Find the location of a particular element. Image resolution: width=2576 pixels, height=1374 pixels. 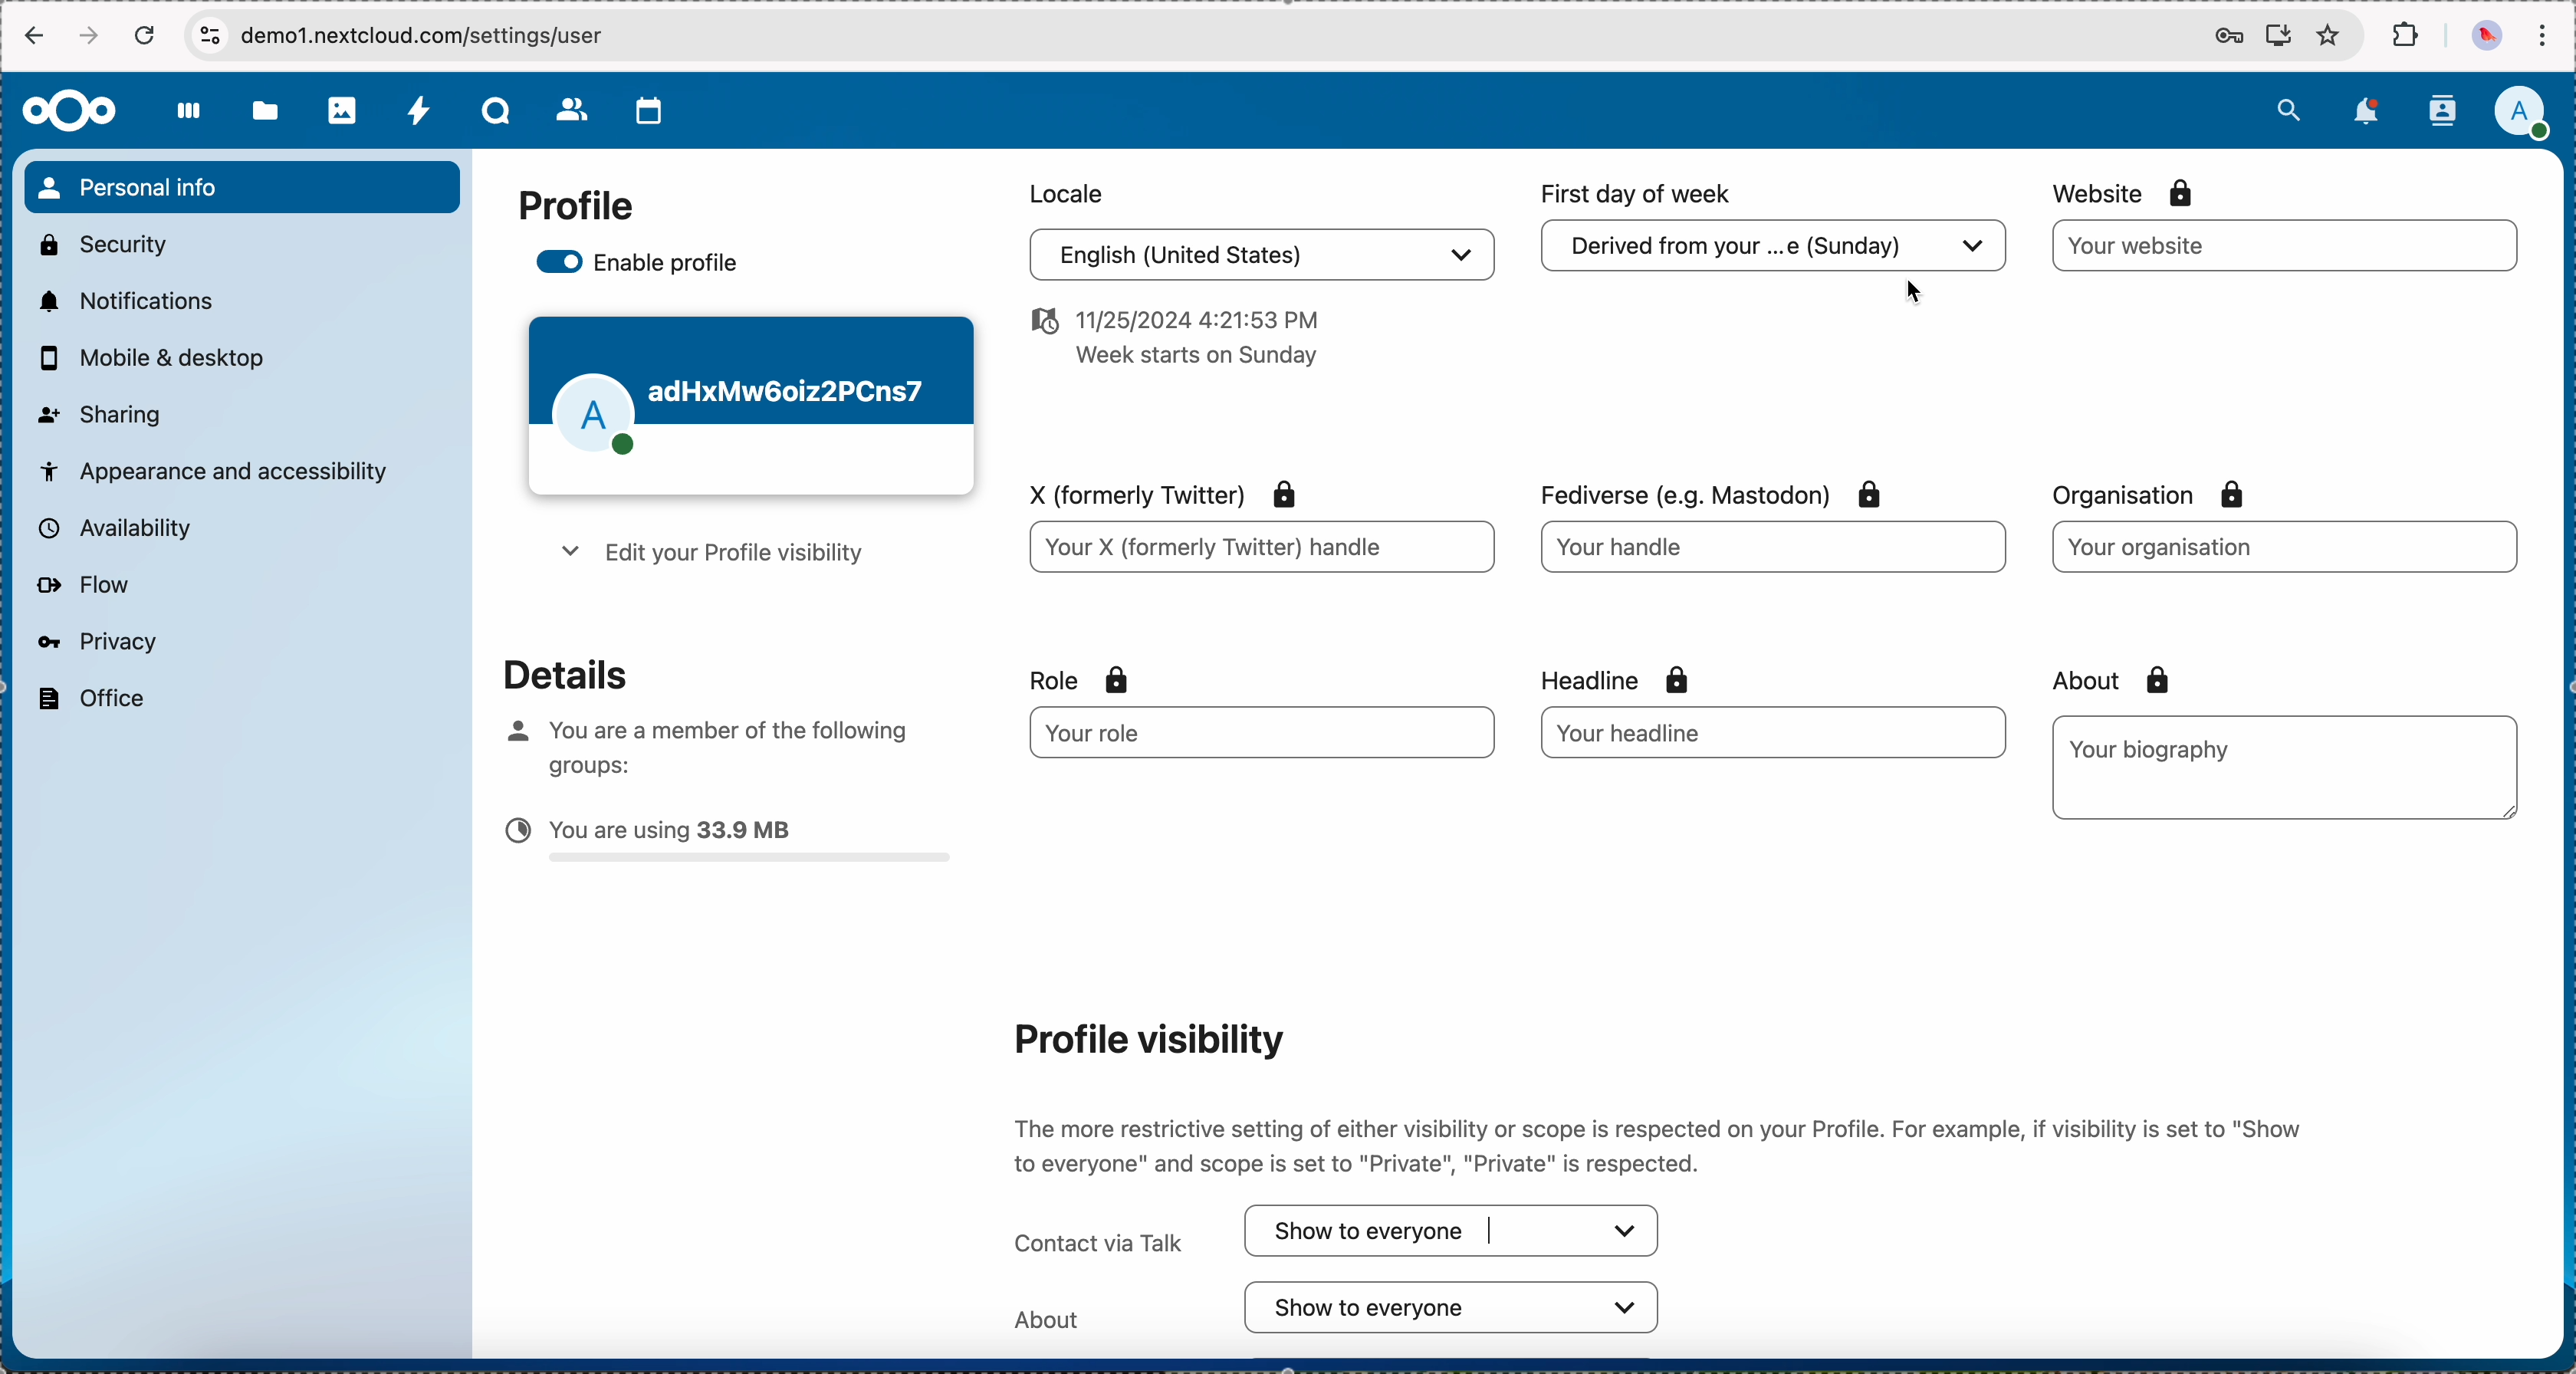

role is located at coordinates (1080, 680).